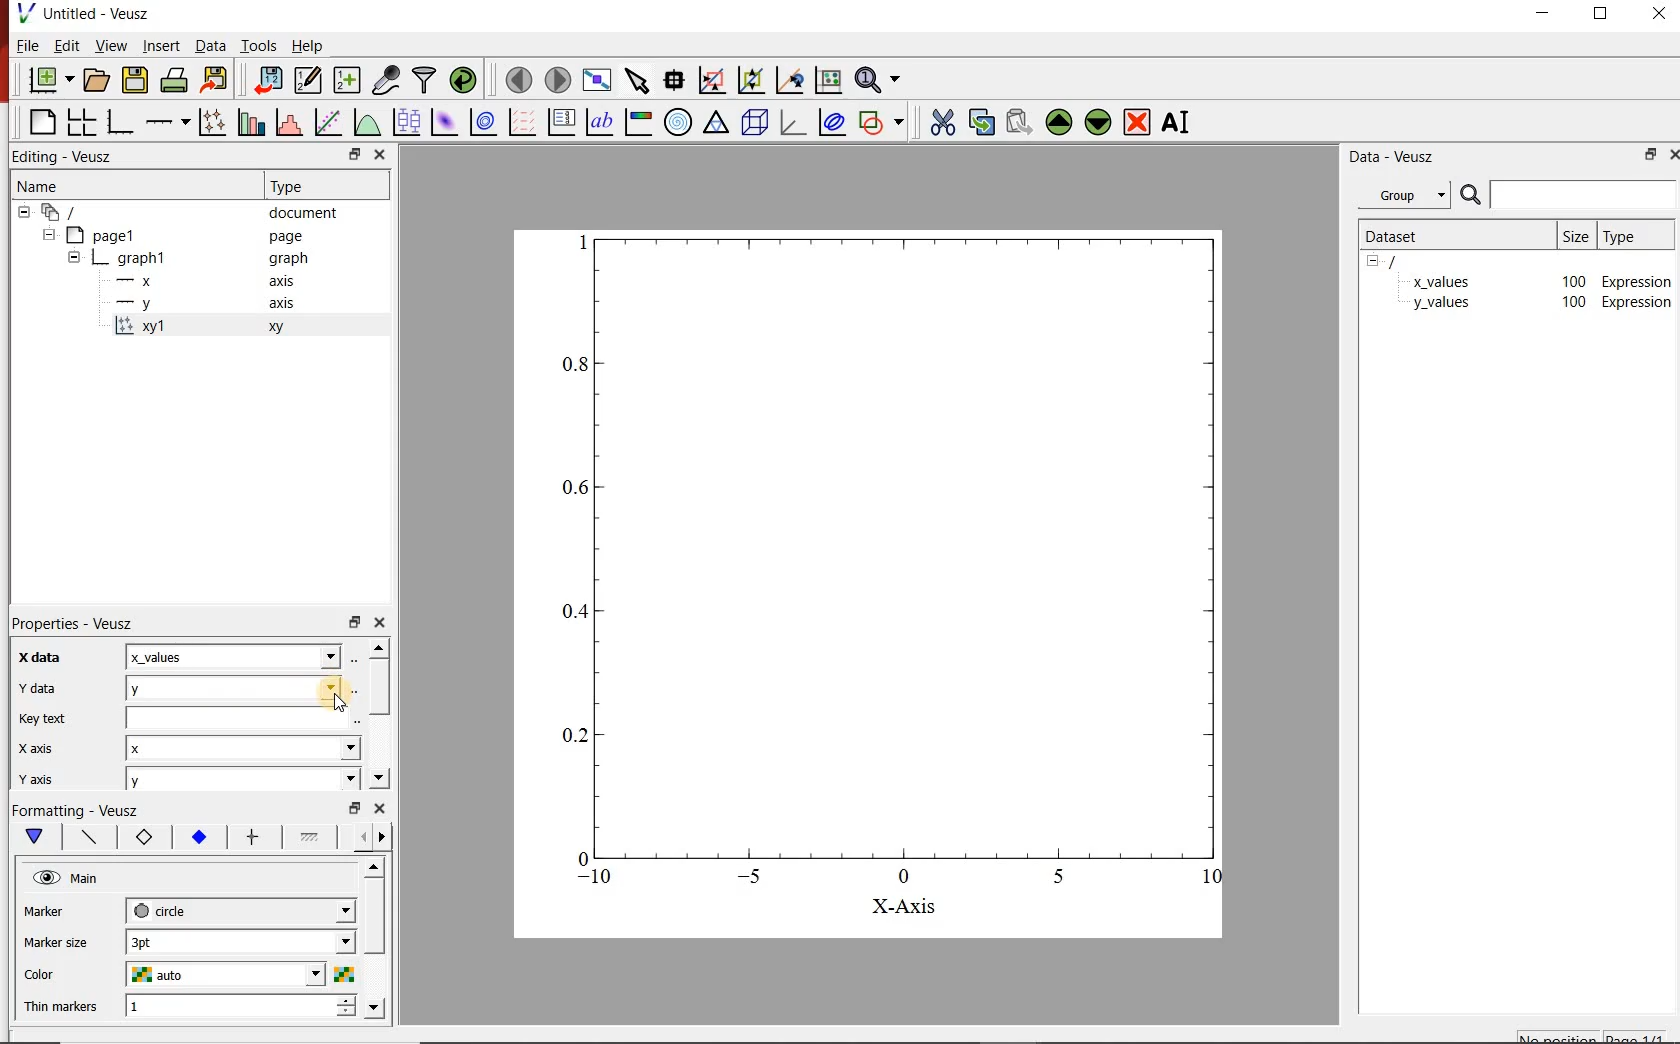 The image size is (1680, 1044). What do you see at coordinates (36, 837) in the screenshot?
I see `main formatting` at bounding box center [36, 837].